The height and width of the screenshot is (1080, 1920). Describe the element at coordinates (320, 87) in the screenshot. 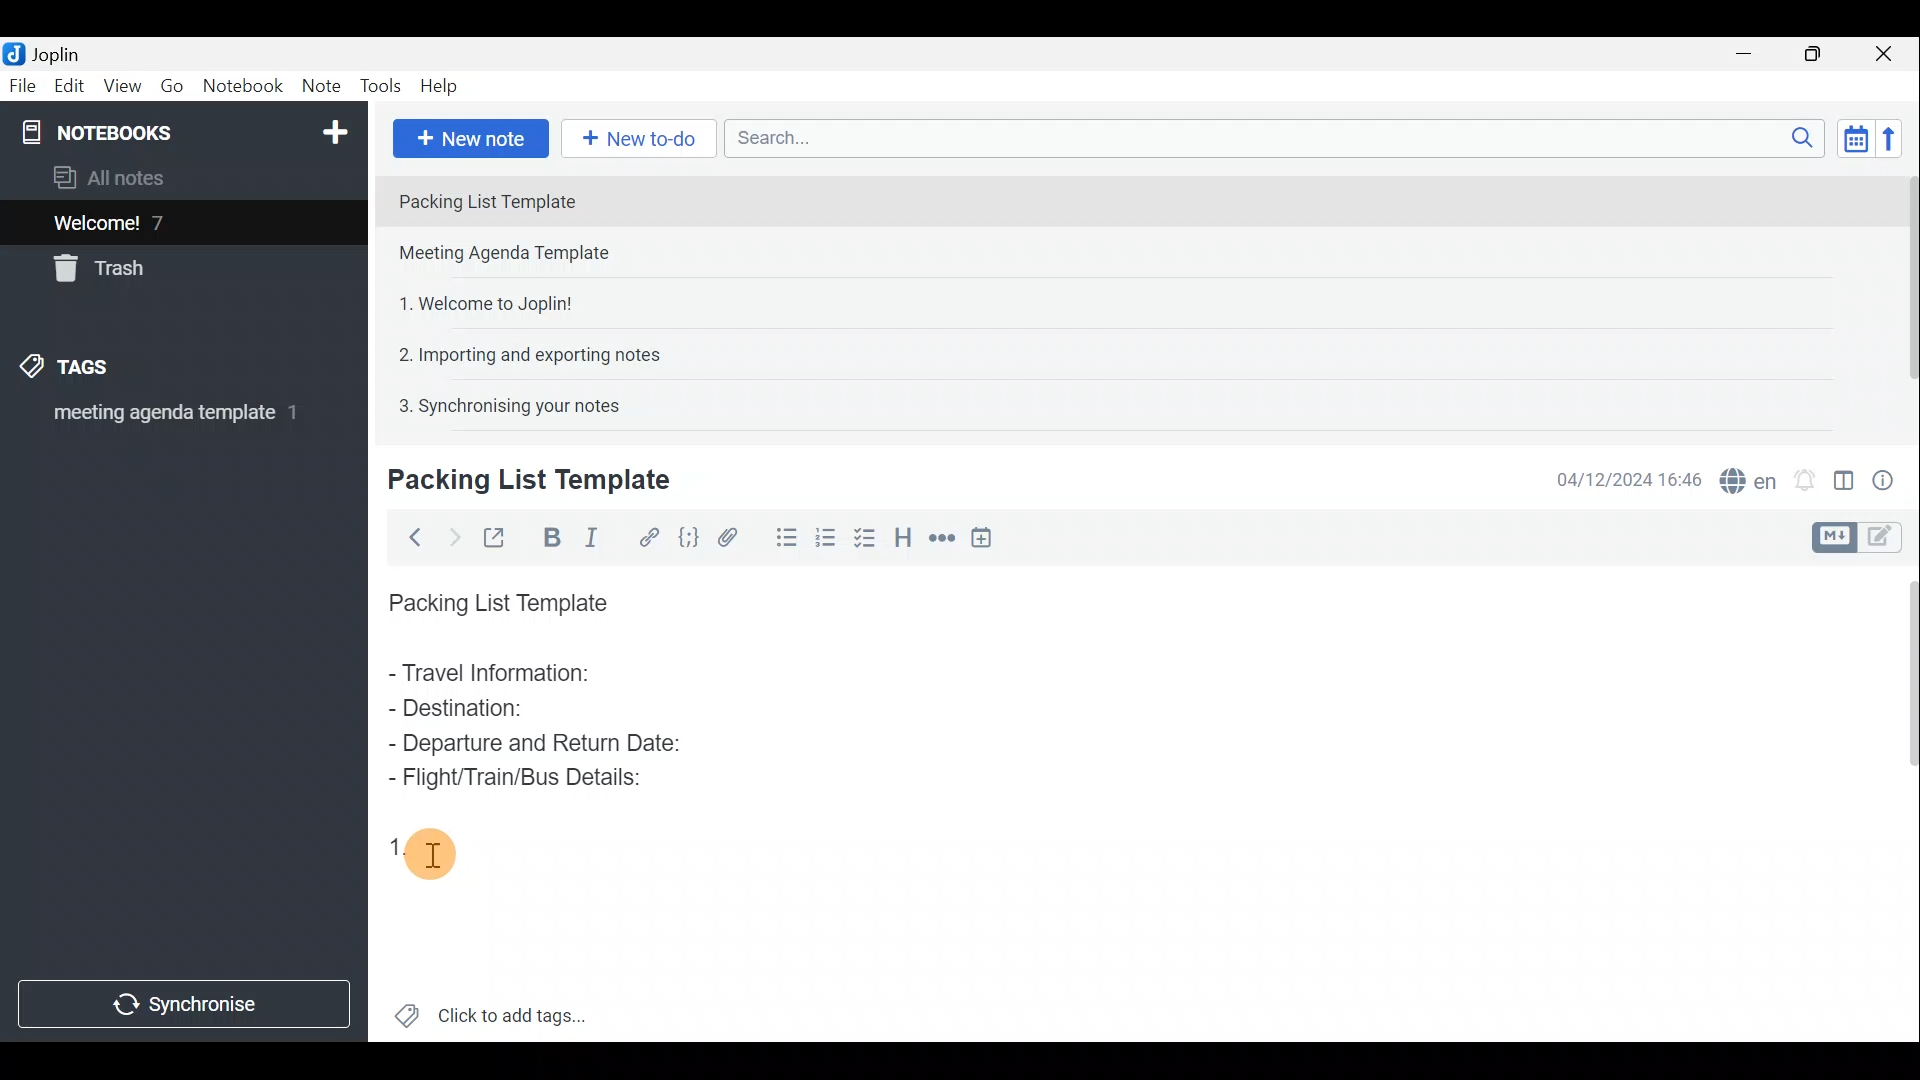

I see `Note` at that location.